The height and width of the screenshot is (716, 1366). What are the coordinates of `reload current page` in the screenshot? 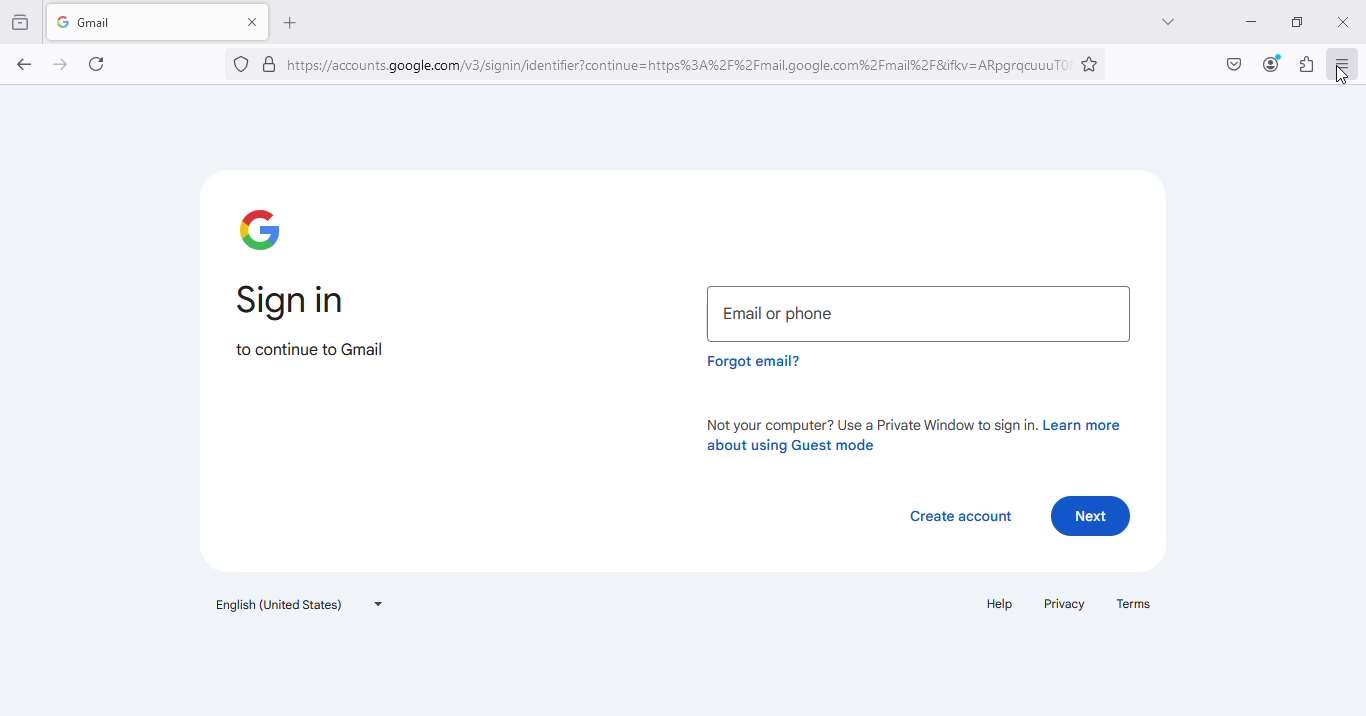 It's located at (96, 64).